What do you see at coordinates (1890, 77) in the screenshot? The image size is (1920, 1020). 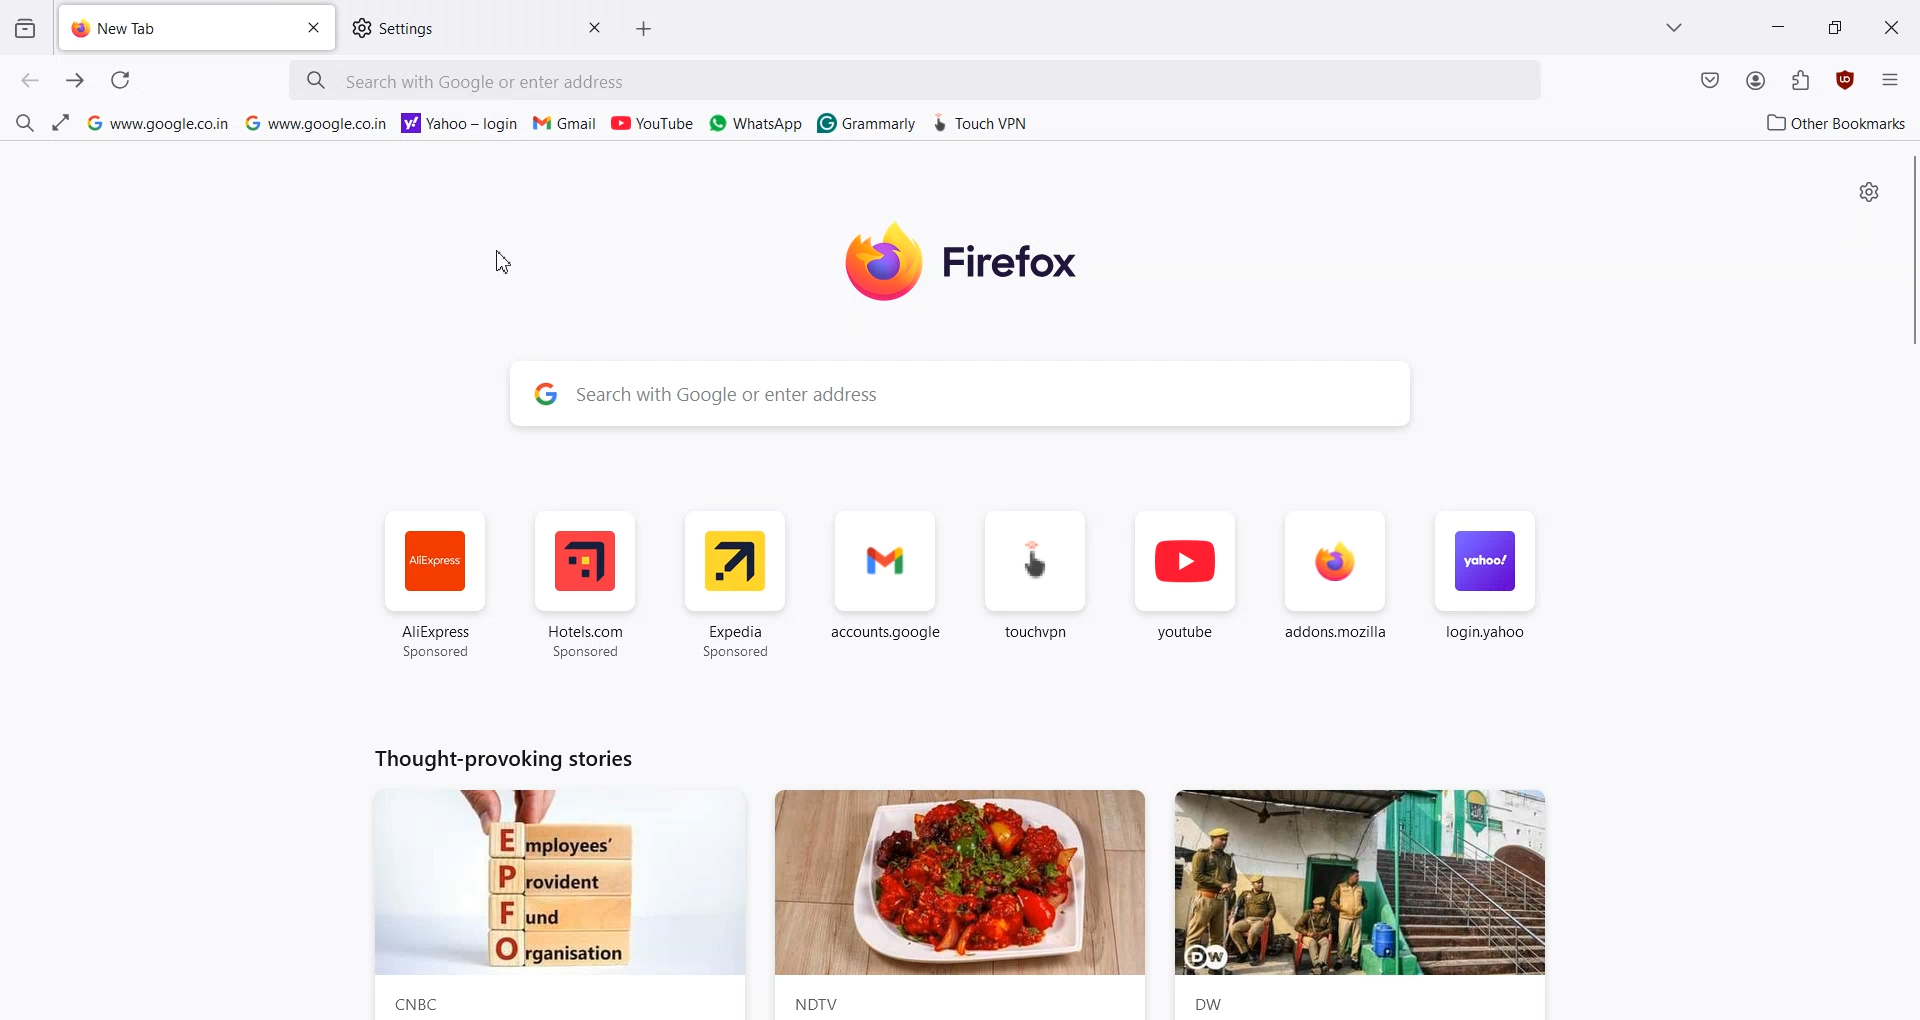 I see `Open application menu` at bounding box center [1890, 77].